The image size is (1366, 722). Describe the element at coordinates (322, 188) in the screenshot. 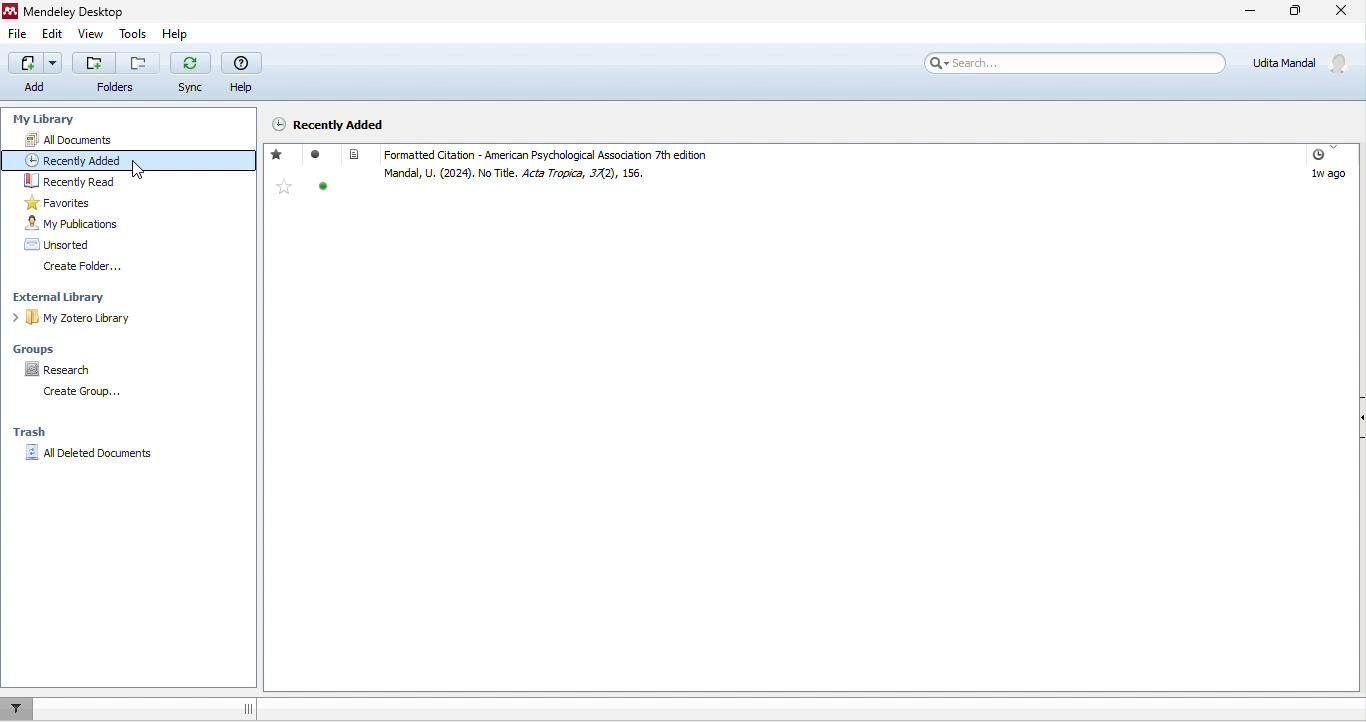

I see `read/unread` at that location.